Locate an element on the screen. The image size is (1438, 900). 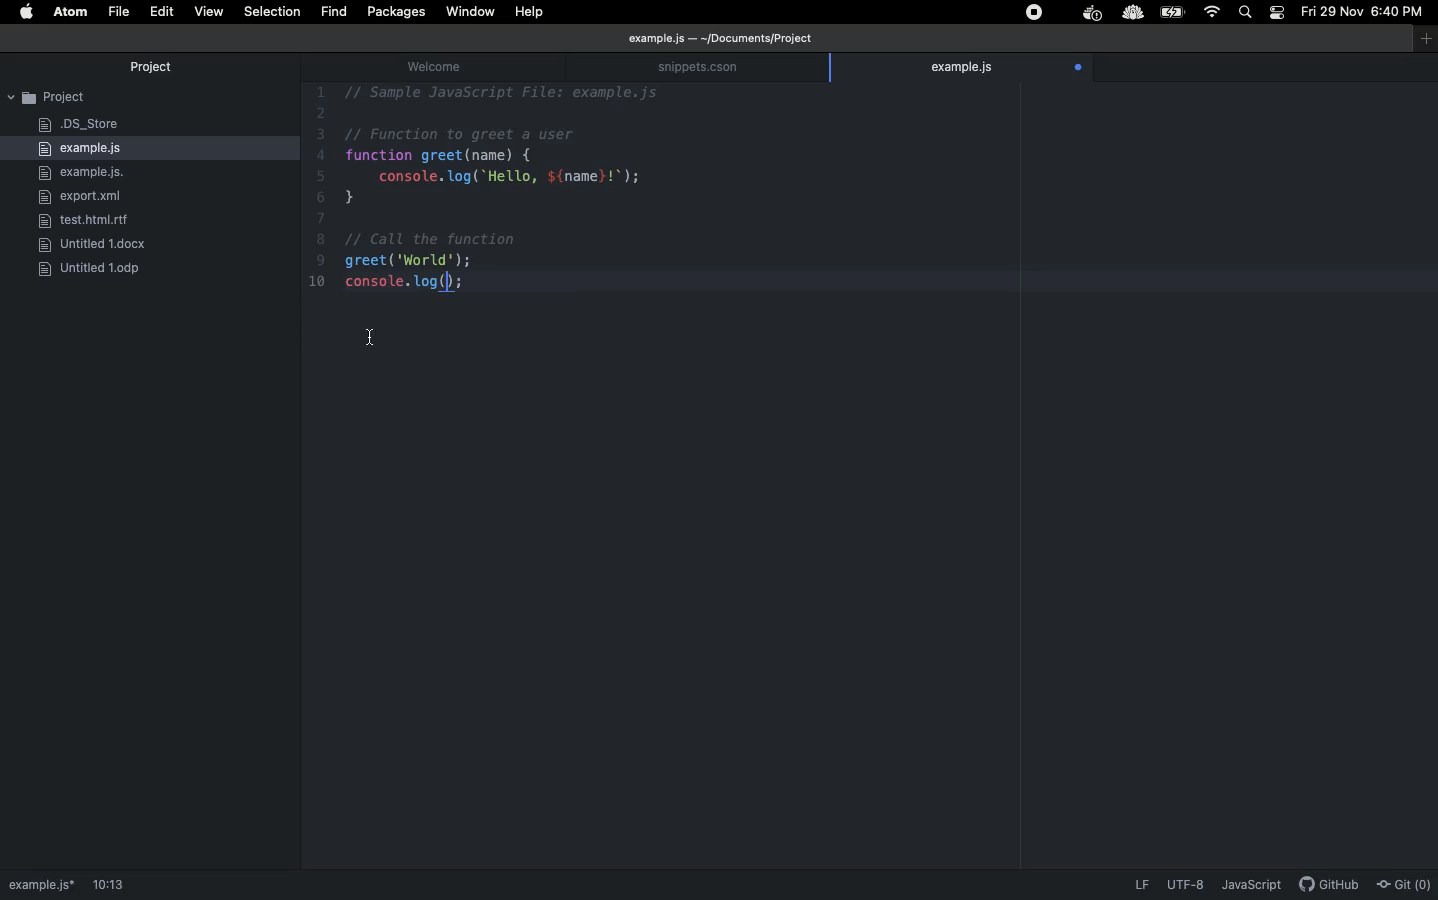
JavaScript is located at coordinates (1254, 887).